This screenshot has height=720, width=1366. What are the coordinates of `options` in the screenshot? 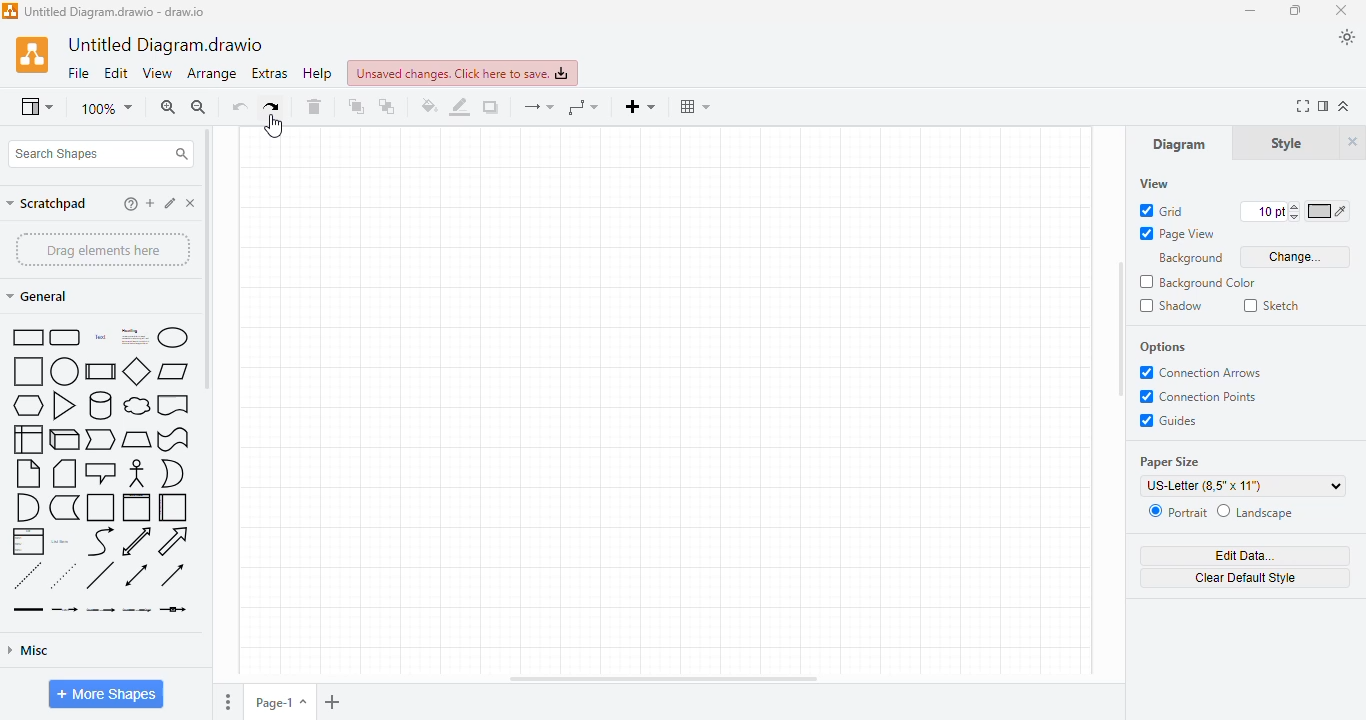 It's located at (1165, 347).